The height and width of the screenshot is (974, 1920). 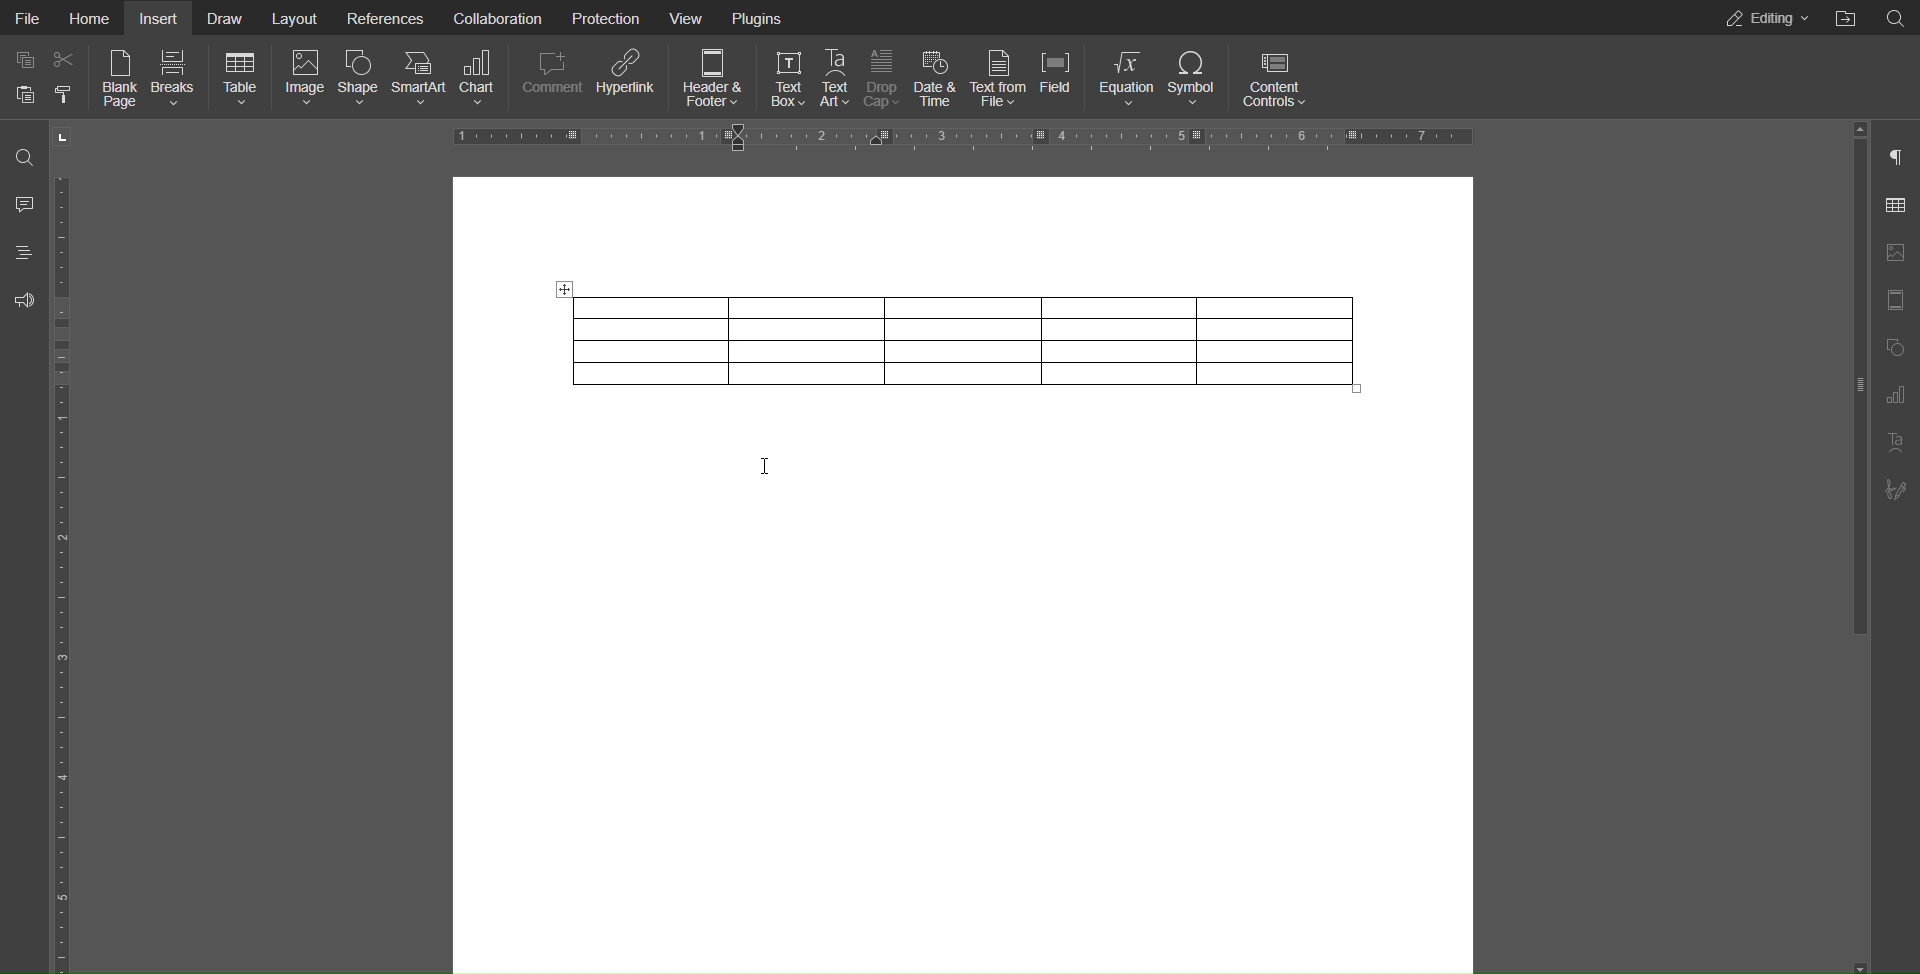 I want to click on Cut Copy Paste Options, so click(x=42, y=81).